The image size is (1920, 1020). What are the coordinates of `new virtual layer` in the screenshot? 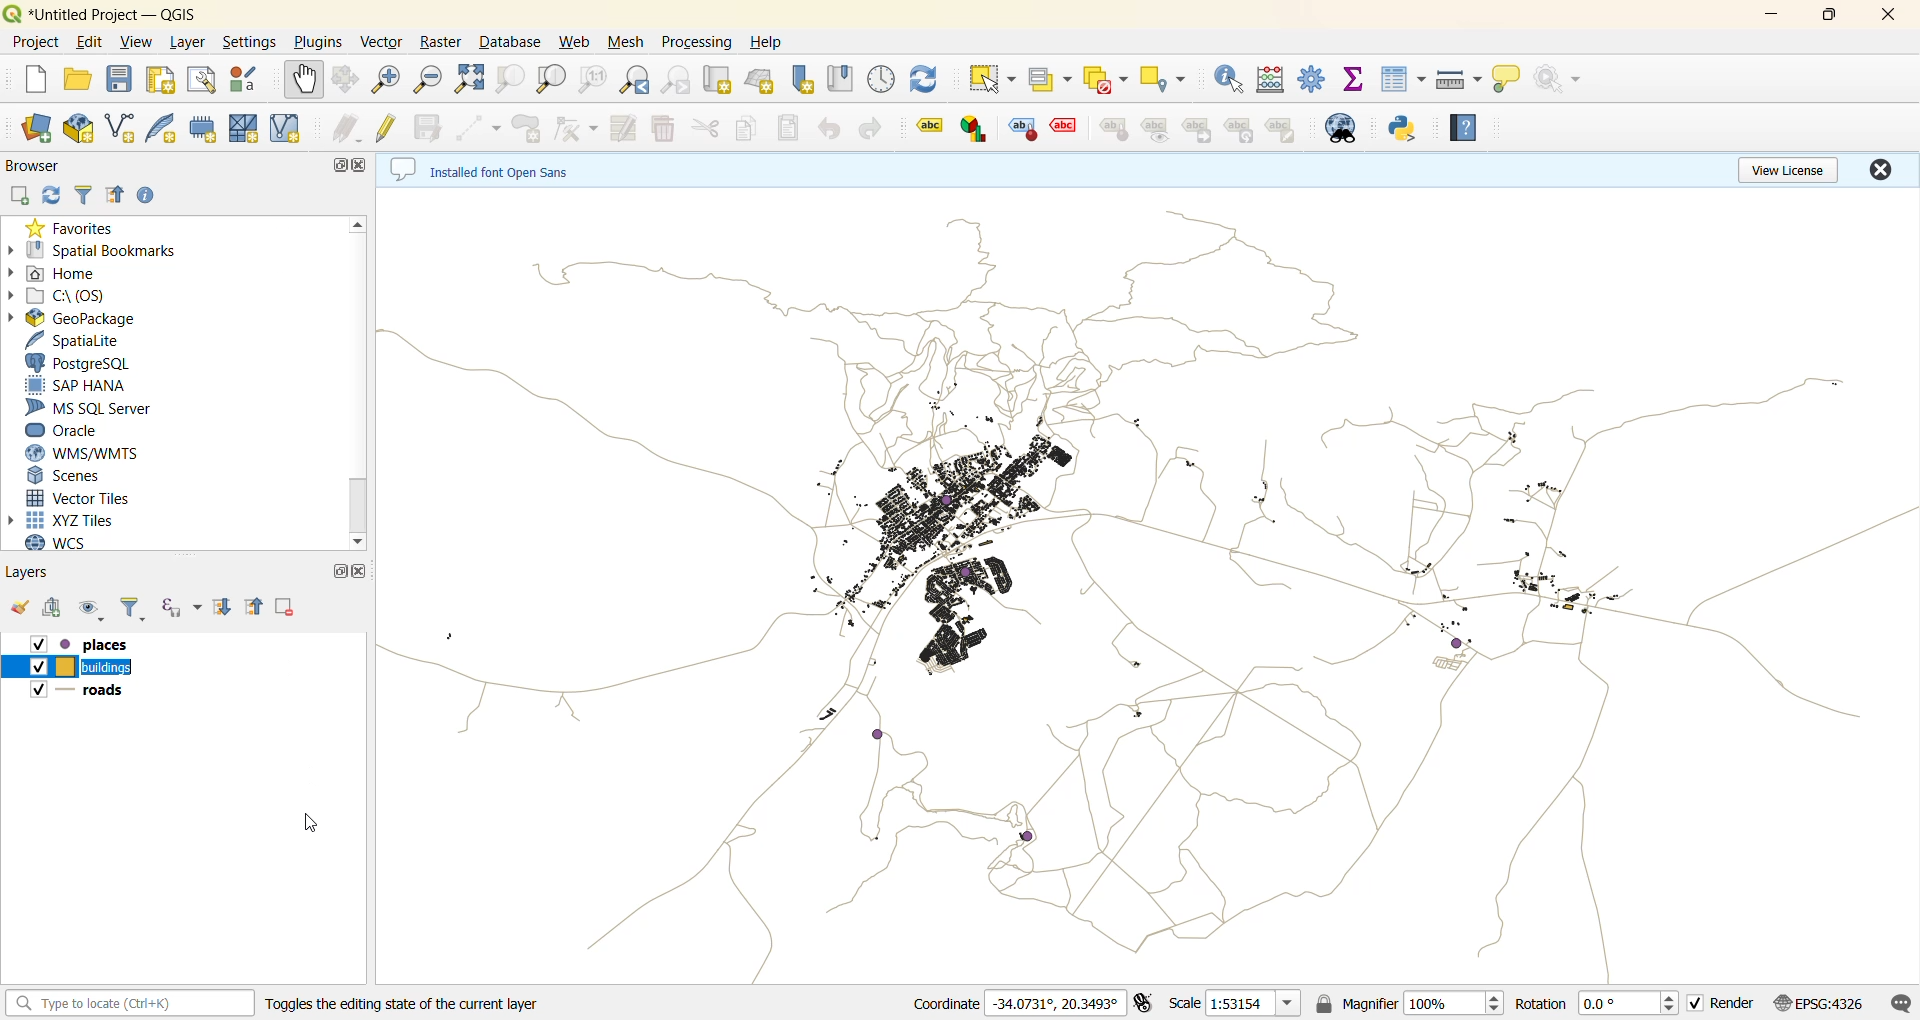 It's located at (288, 128).